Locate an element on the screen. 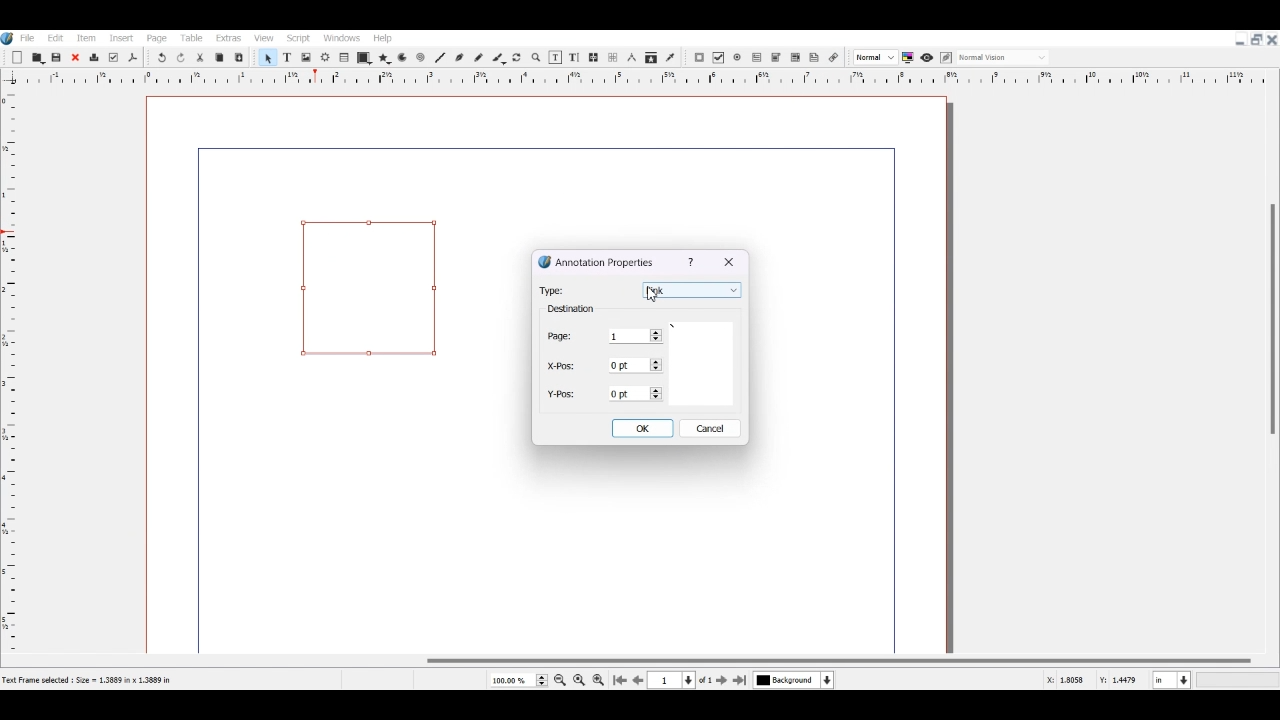 The image size is (1280, 720). Windows is located at coordinates (343, 37).